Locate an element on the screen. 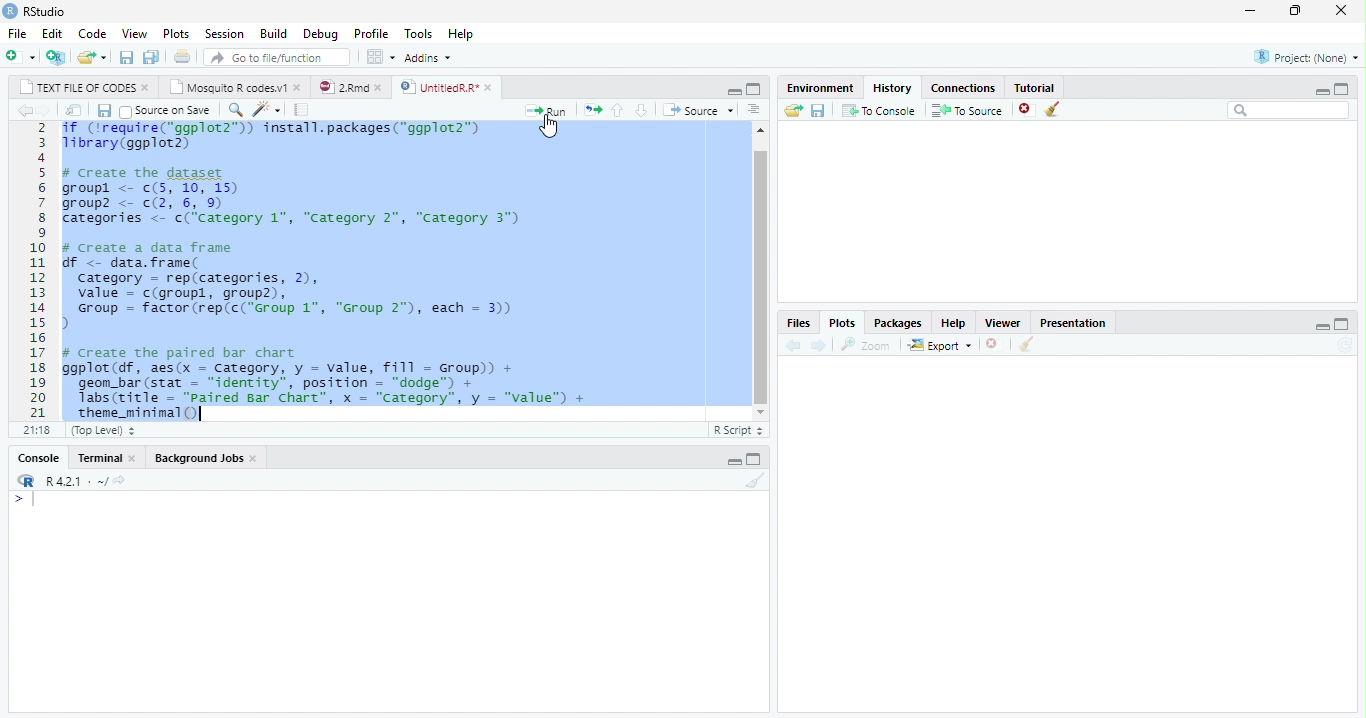  (top level) is located at coordinates (105, 431).